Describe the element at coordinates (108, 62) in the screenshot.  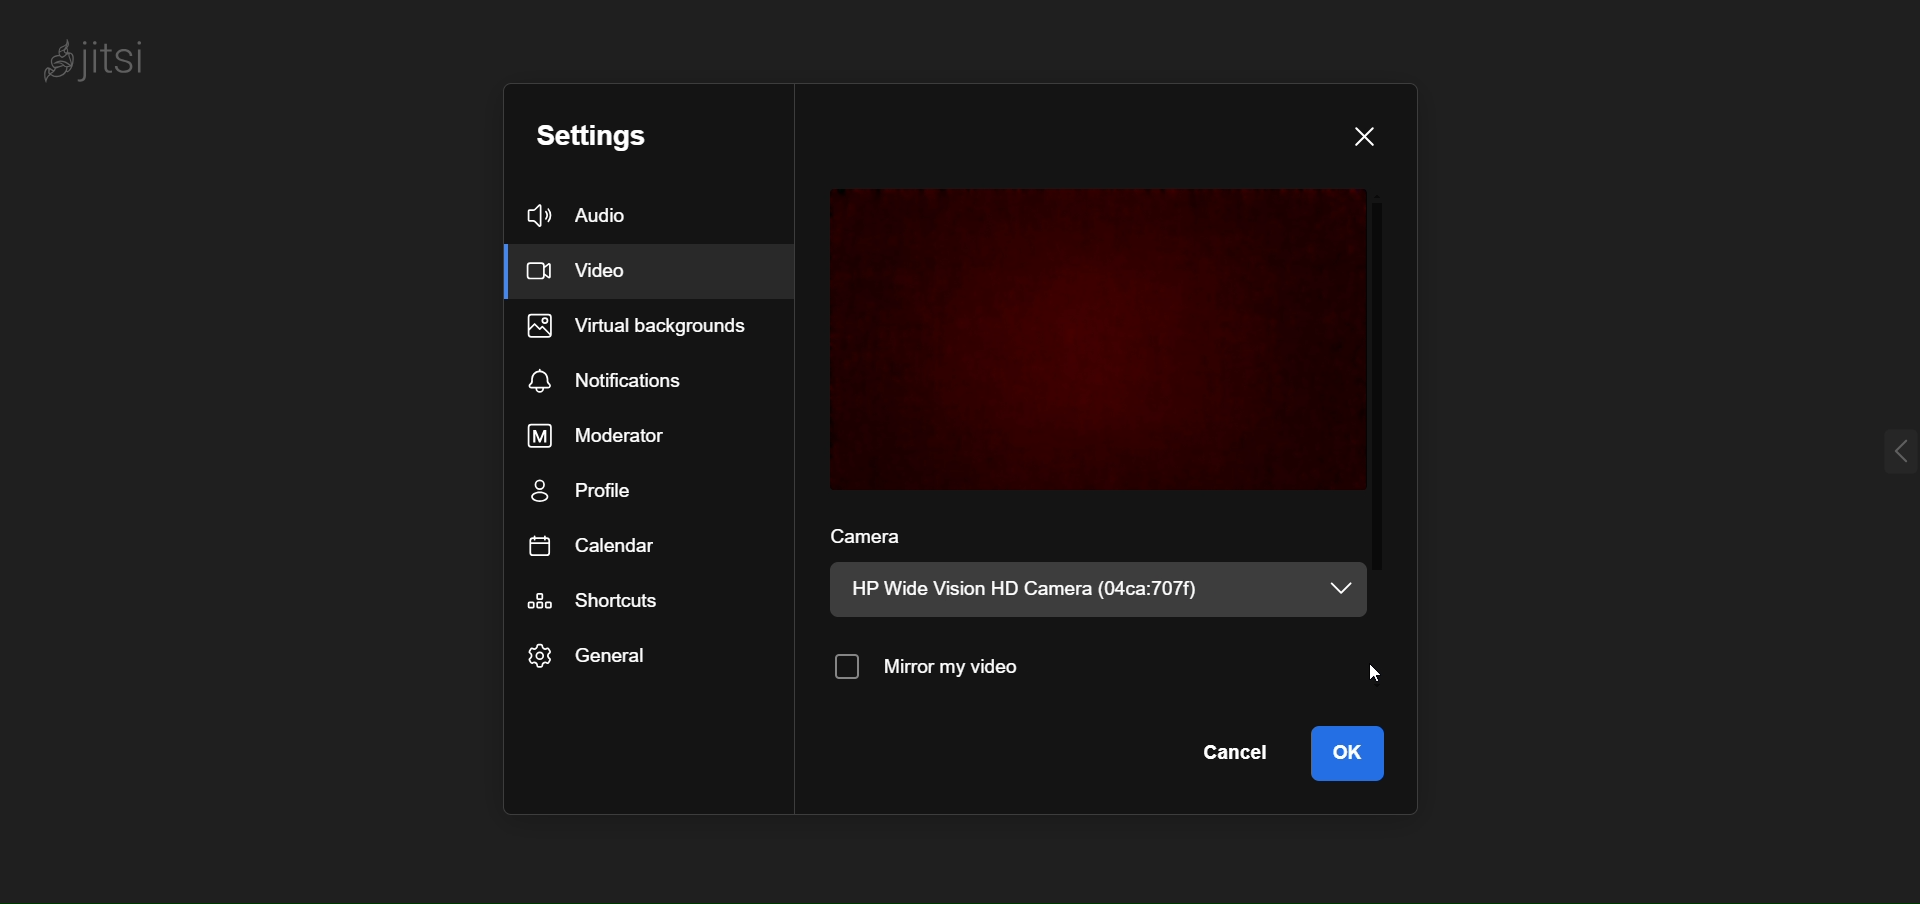
I see `jitsi` at that location.